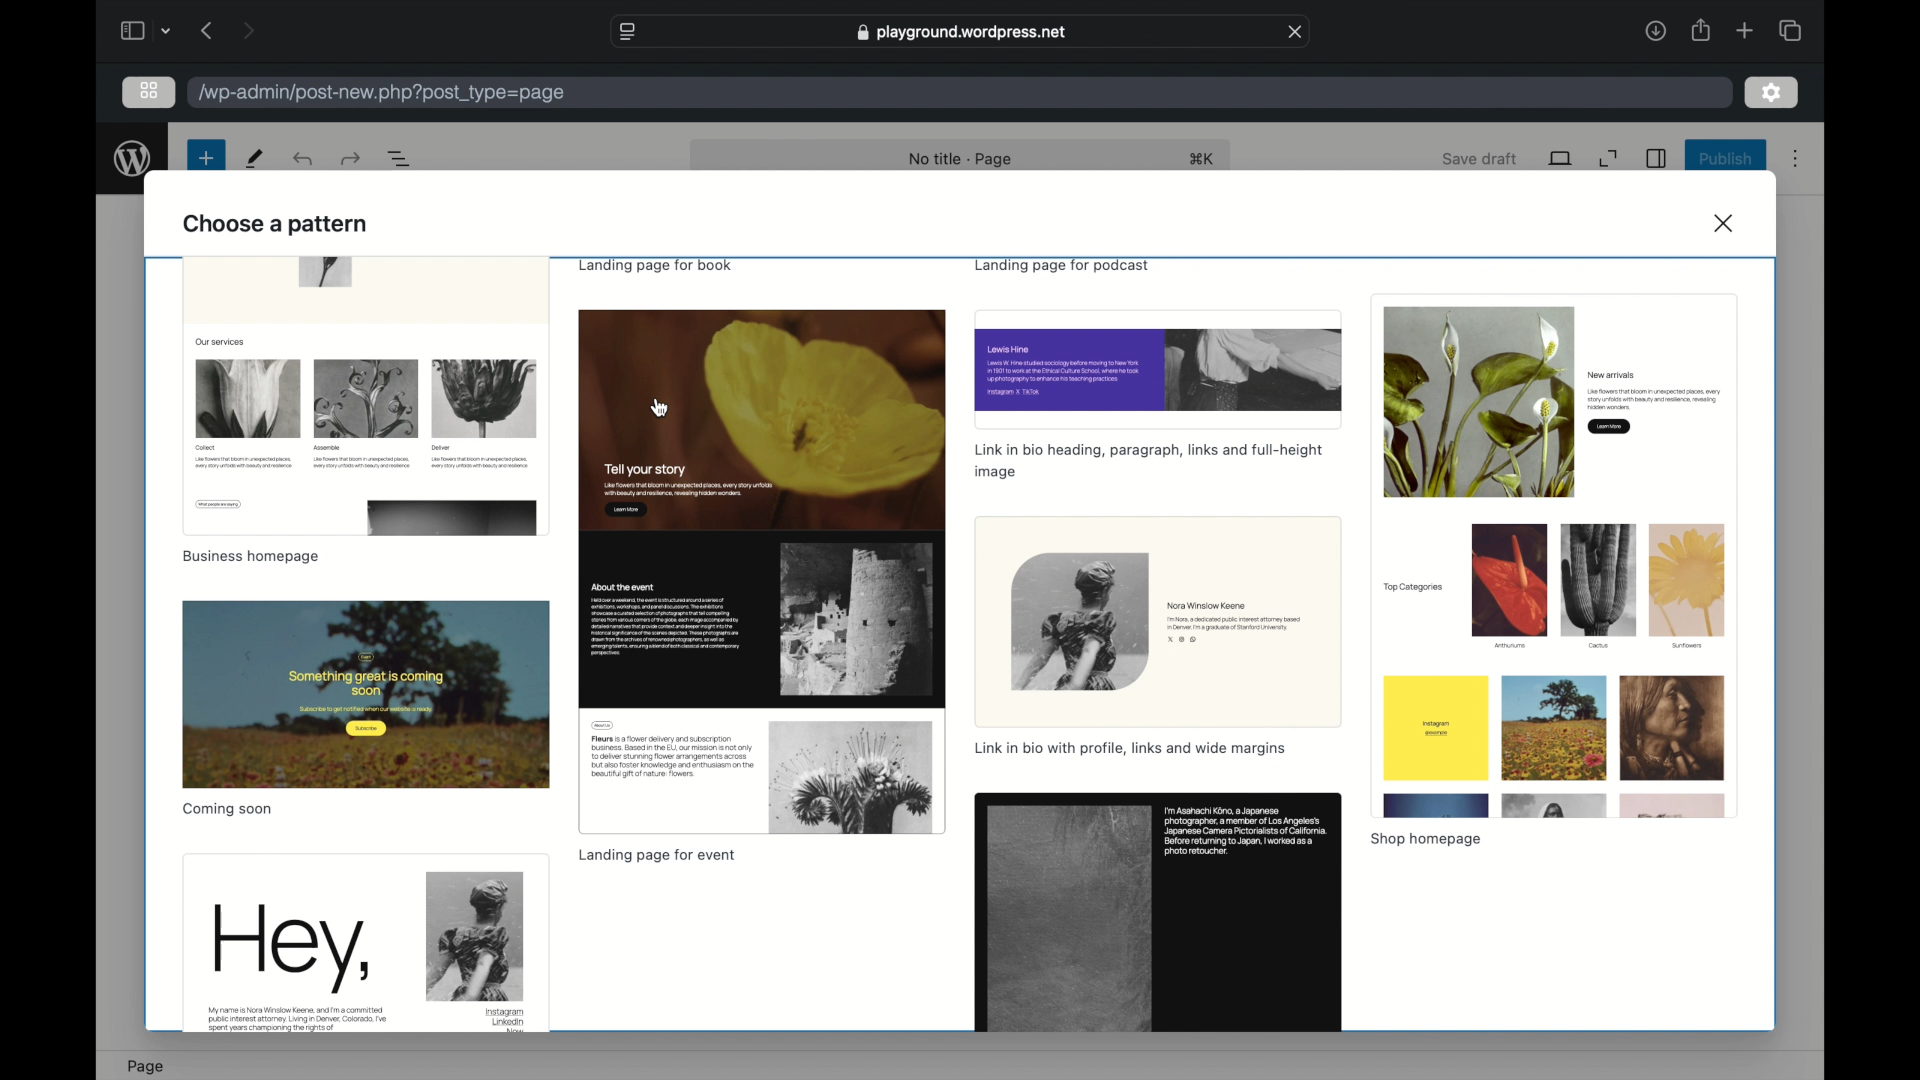  I want to click on wordpress address, so click(383, 94).